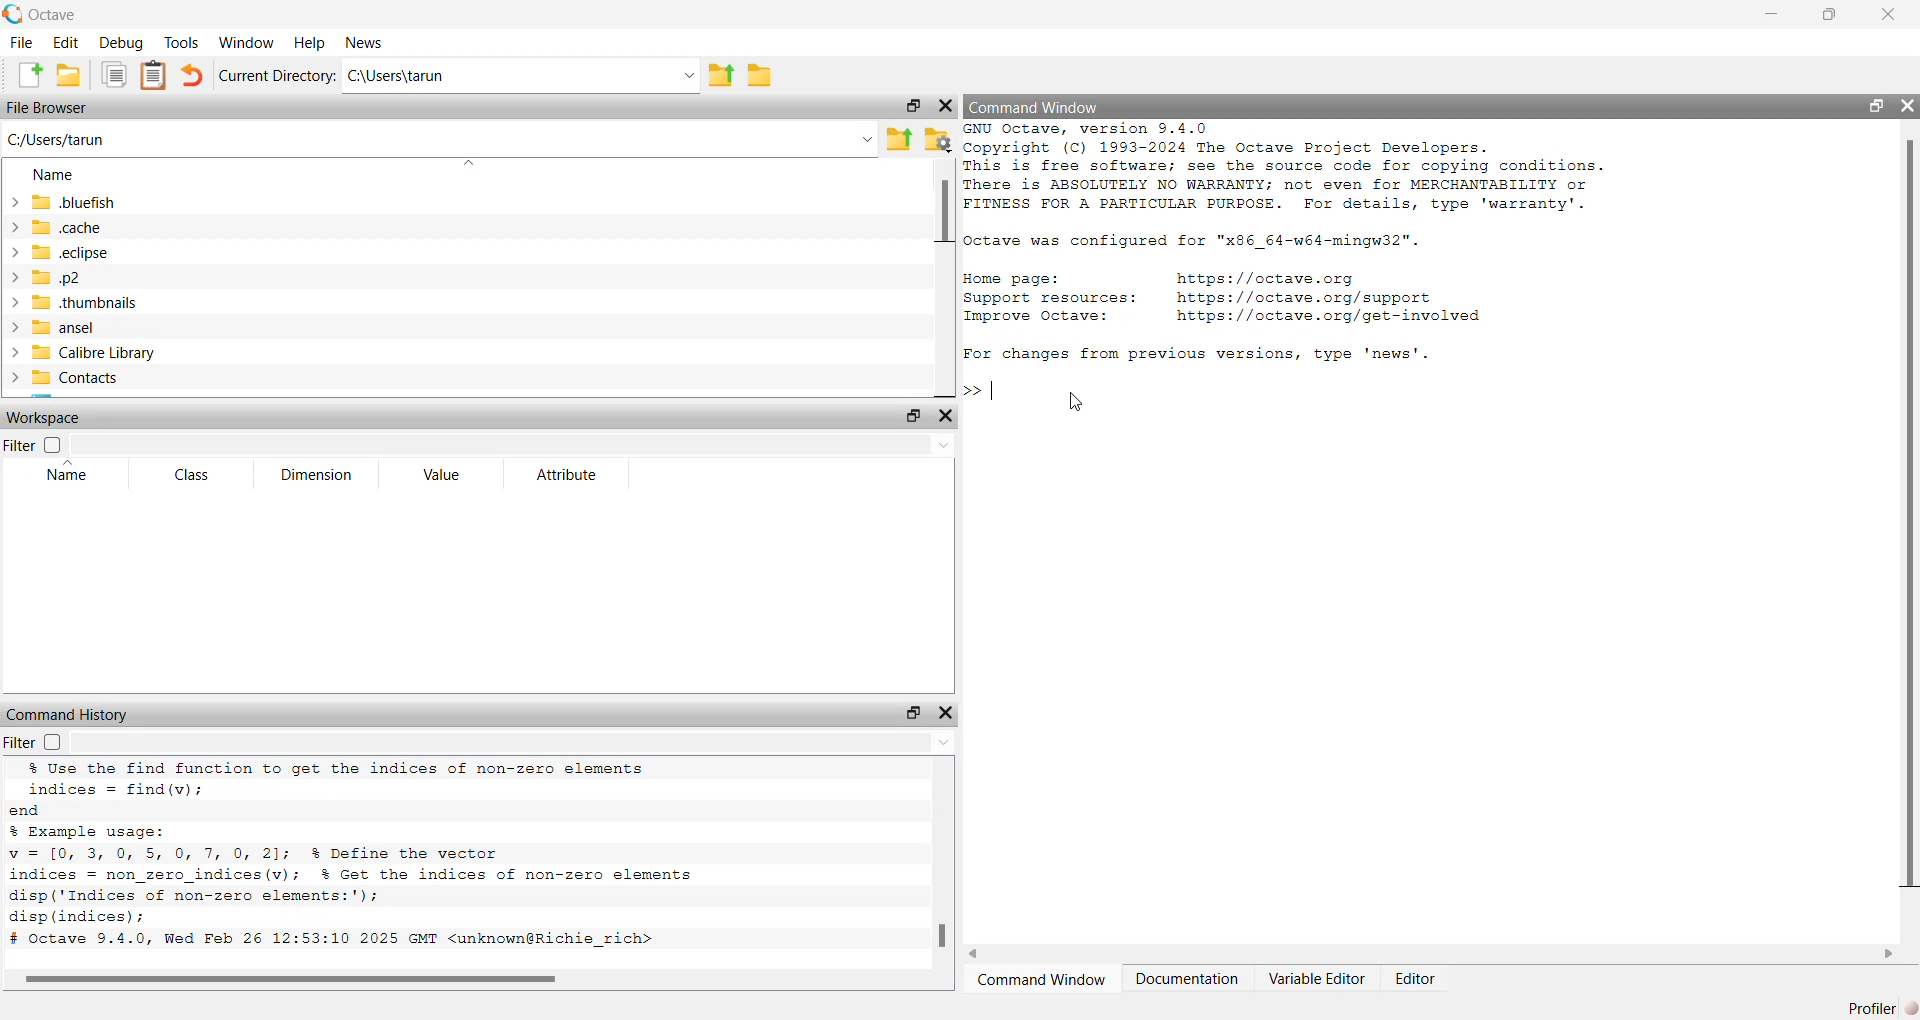 The height and width of the screenshot is (1020, 1920). What do you see at coordinates (23, 44) in the screenshot?
I see `File` at bounding box center [23, 44].